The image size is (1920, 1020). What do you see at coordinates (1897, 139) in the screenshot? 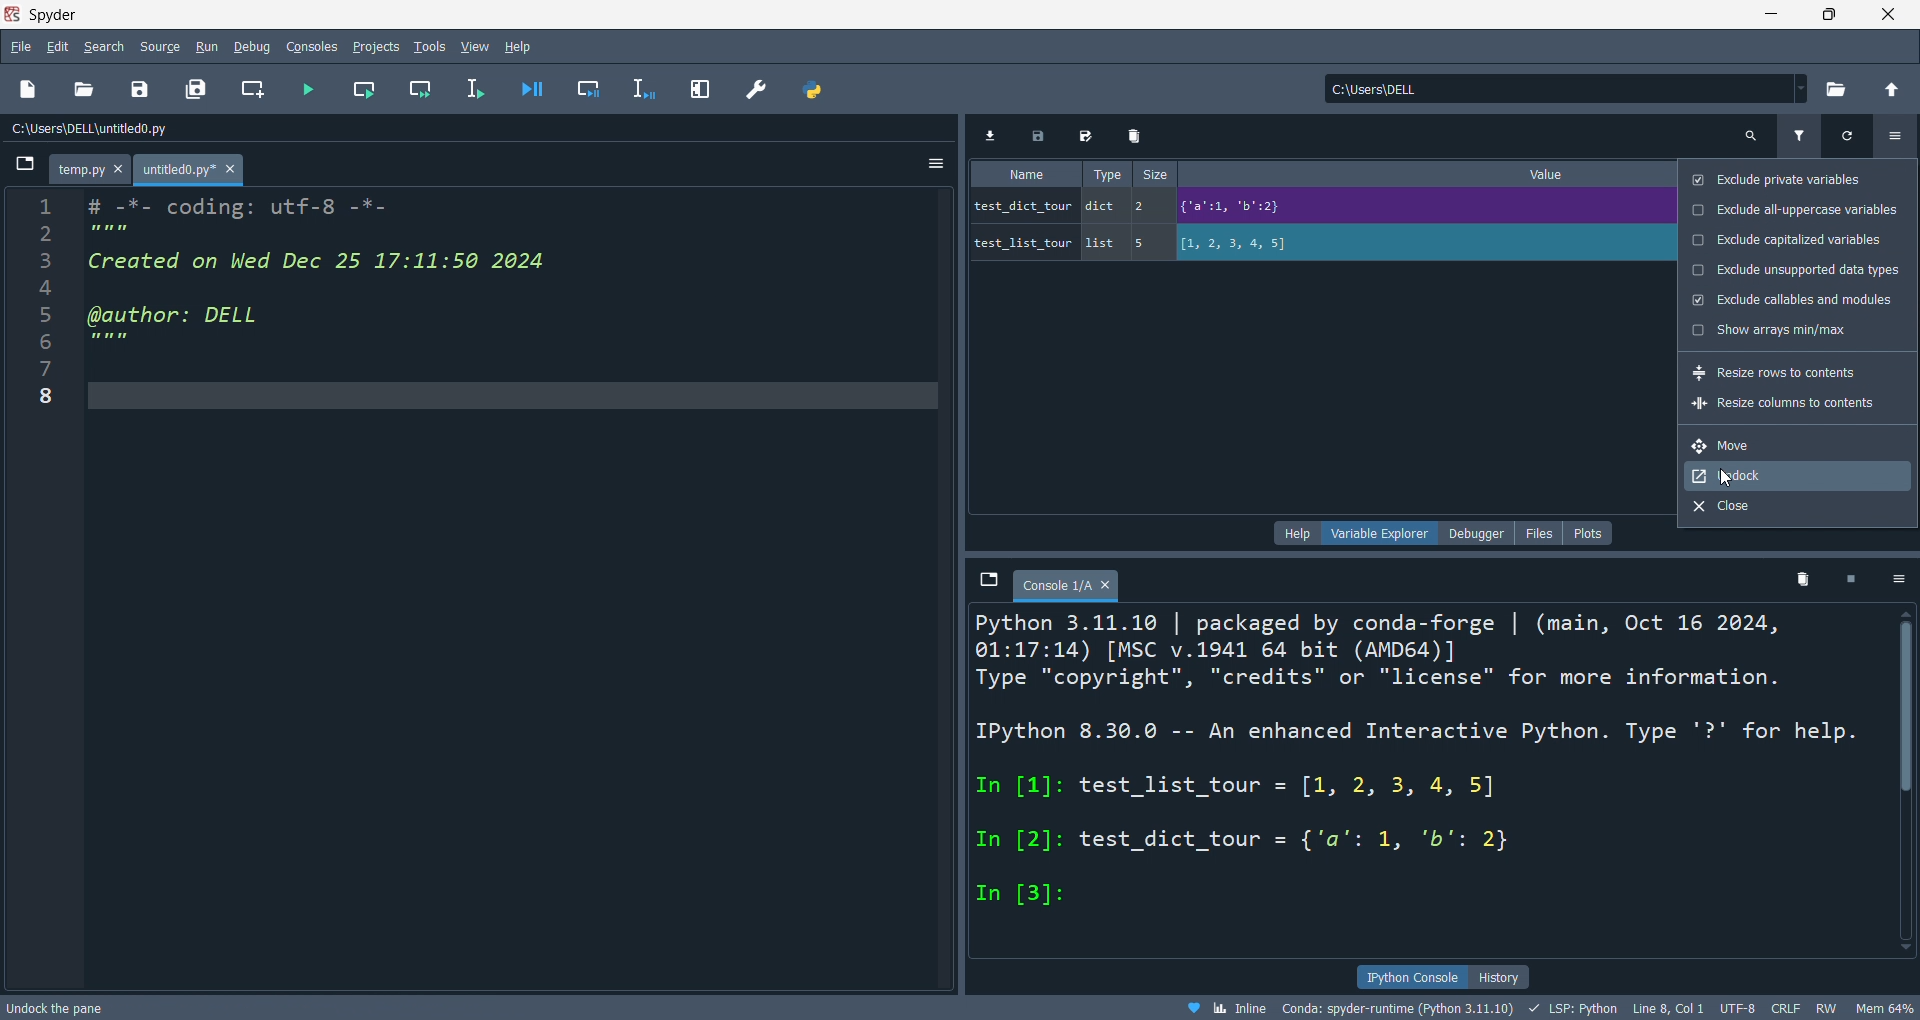
I see `options` at bounding box center [1897, 139].